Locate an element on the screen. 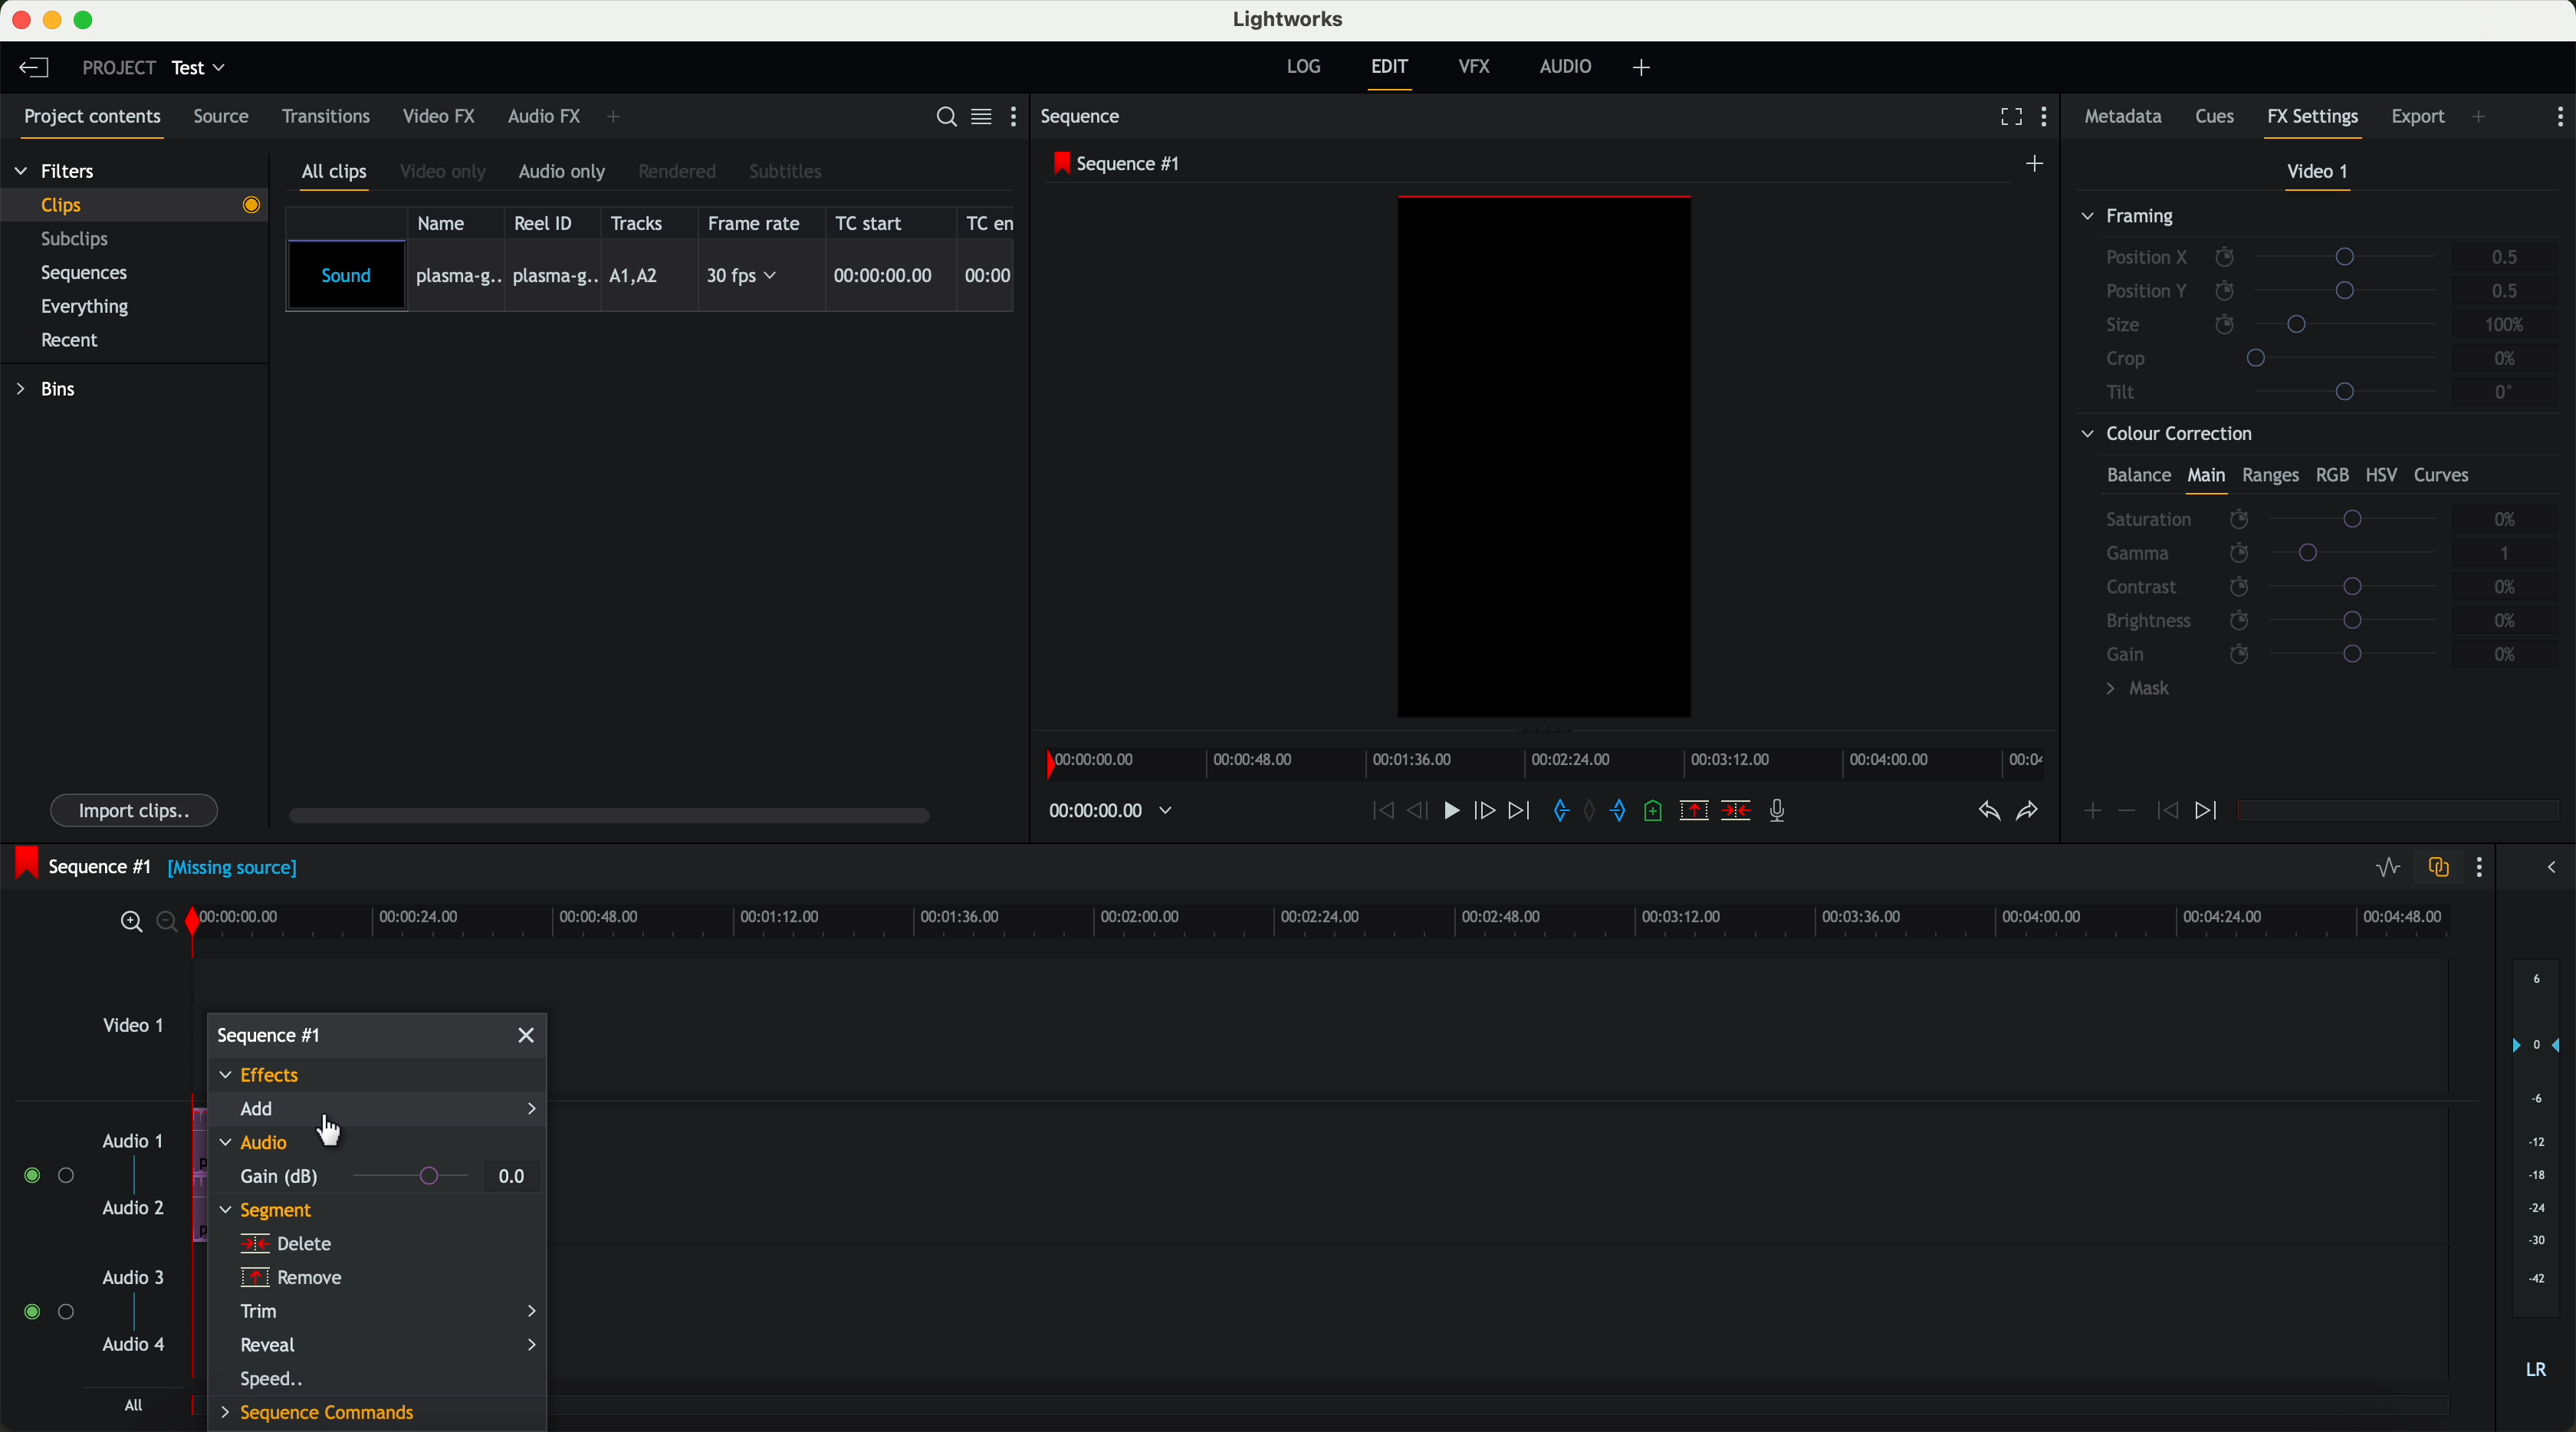 Image resolution: width=2576 pixels, height=1432 pixels. scroll bar is located at coordinates (620, 818).